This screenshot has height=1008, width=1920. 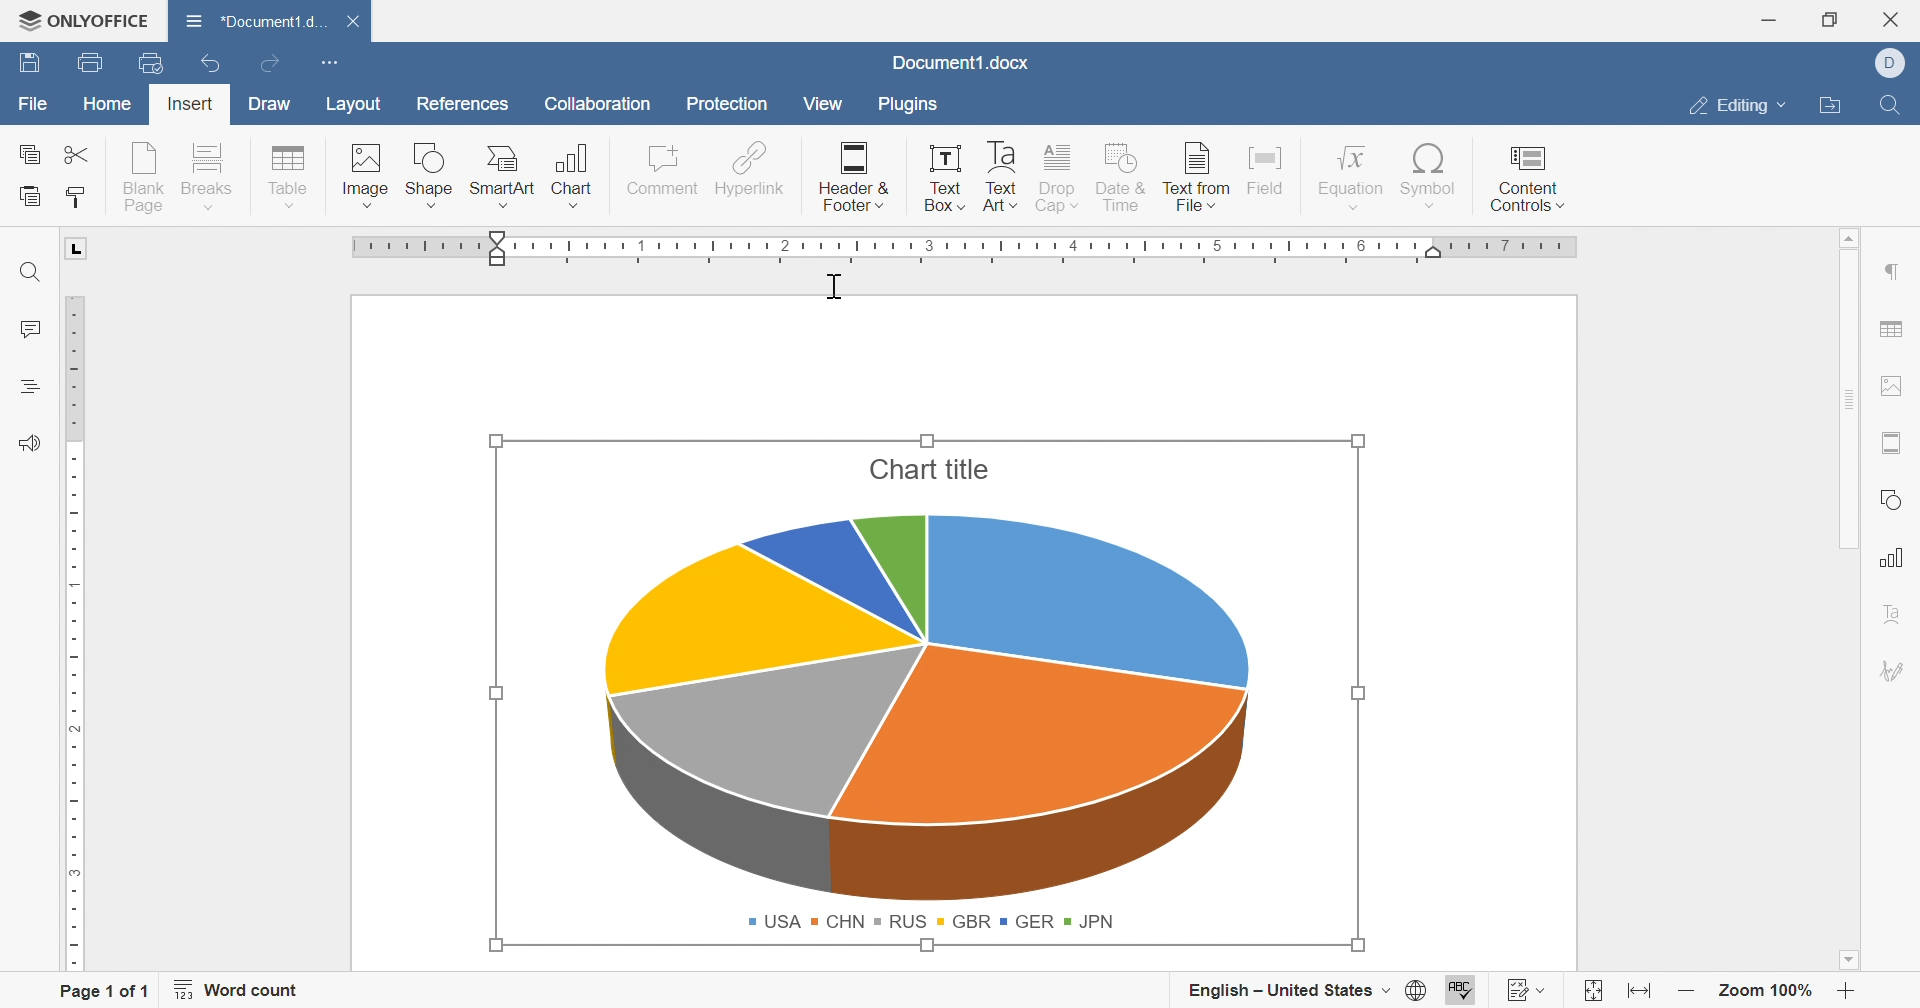 I want to click on Drop Cap, so click(x=1057, y=176).